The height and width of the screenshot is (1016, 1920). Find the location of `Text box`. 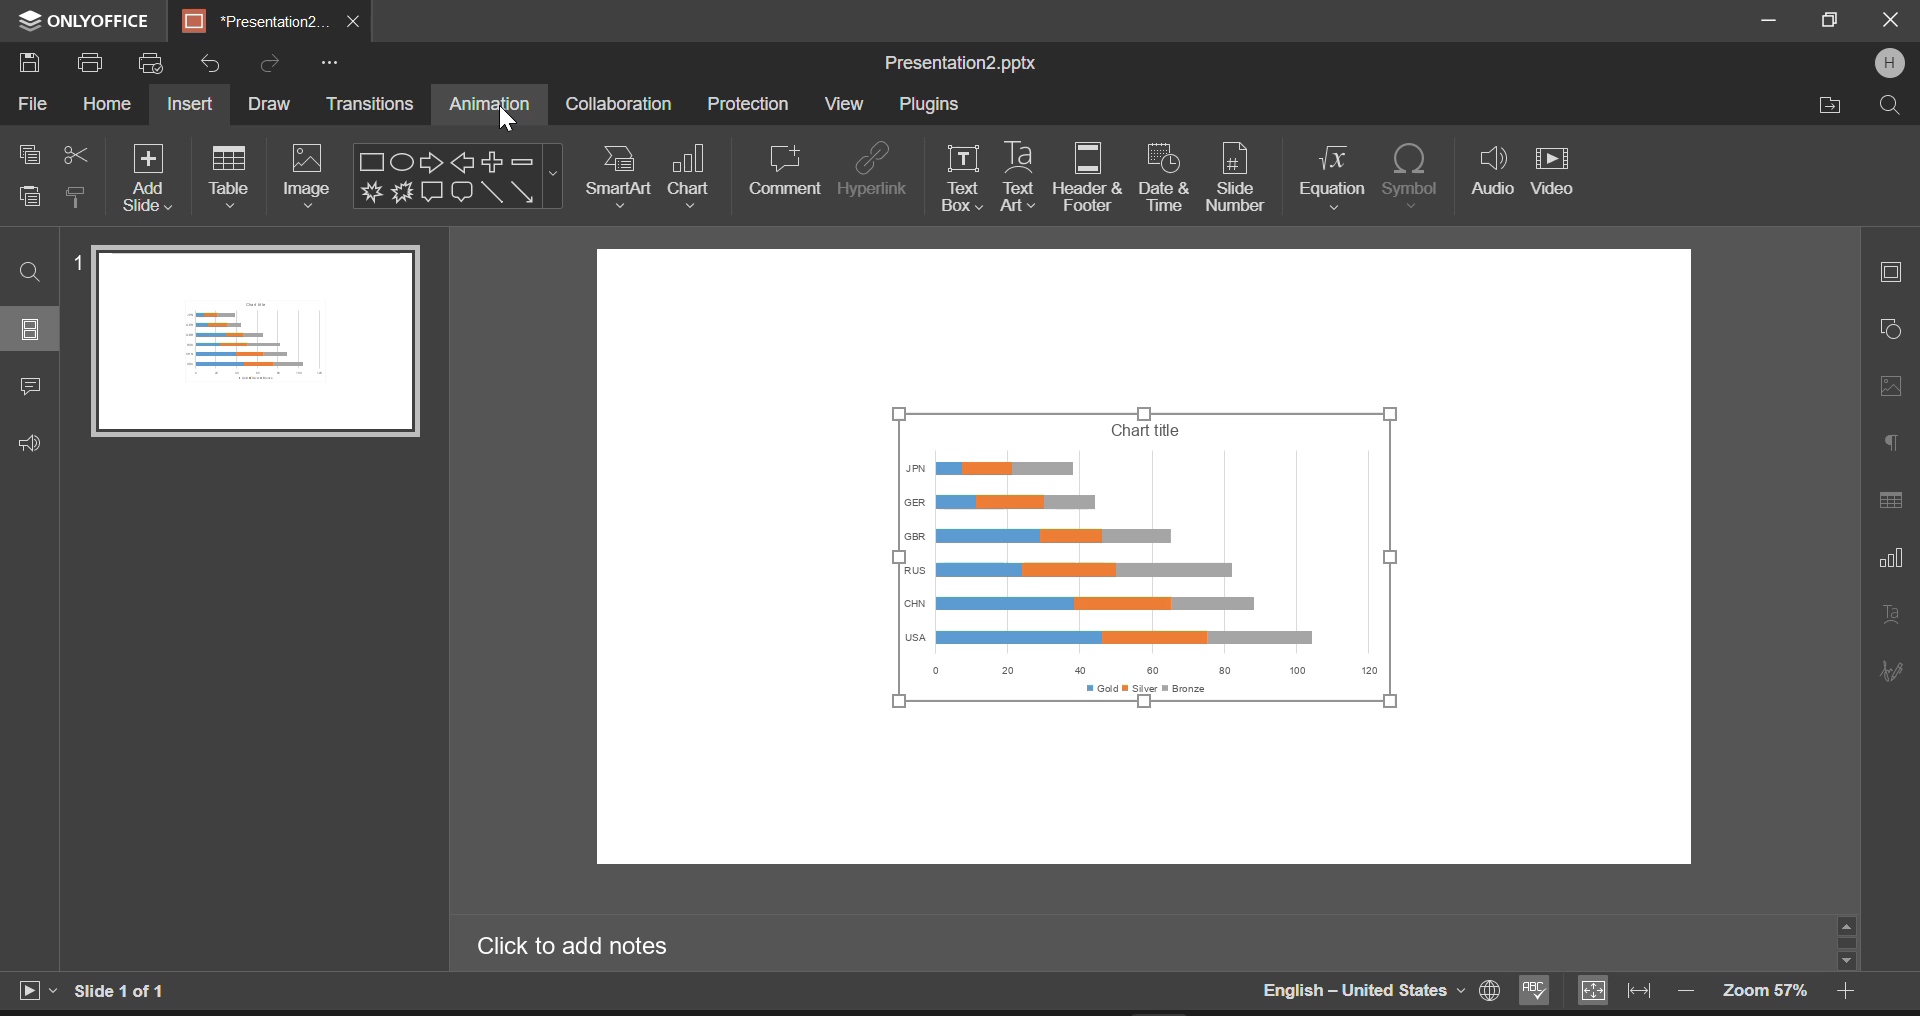

Text box is located at coordinates (960, 178).